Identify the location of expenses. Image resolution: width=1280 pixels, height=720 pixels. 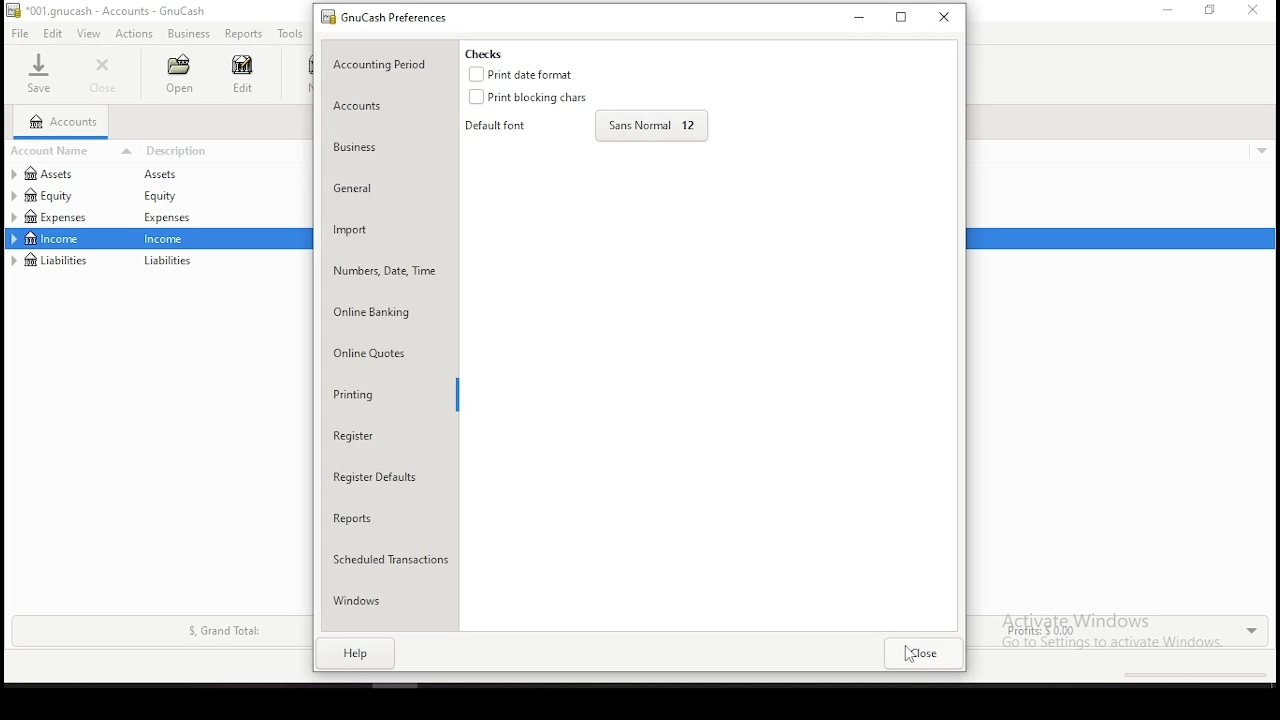
(67, 217).